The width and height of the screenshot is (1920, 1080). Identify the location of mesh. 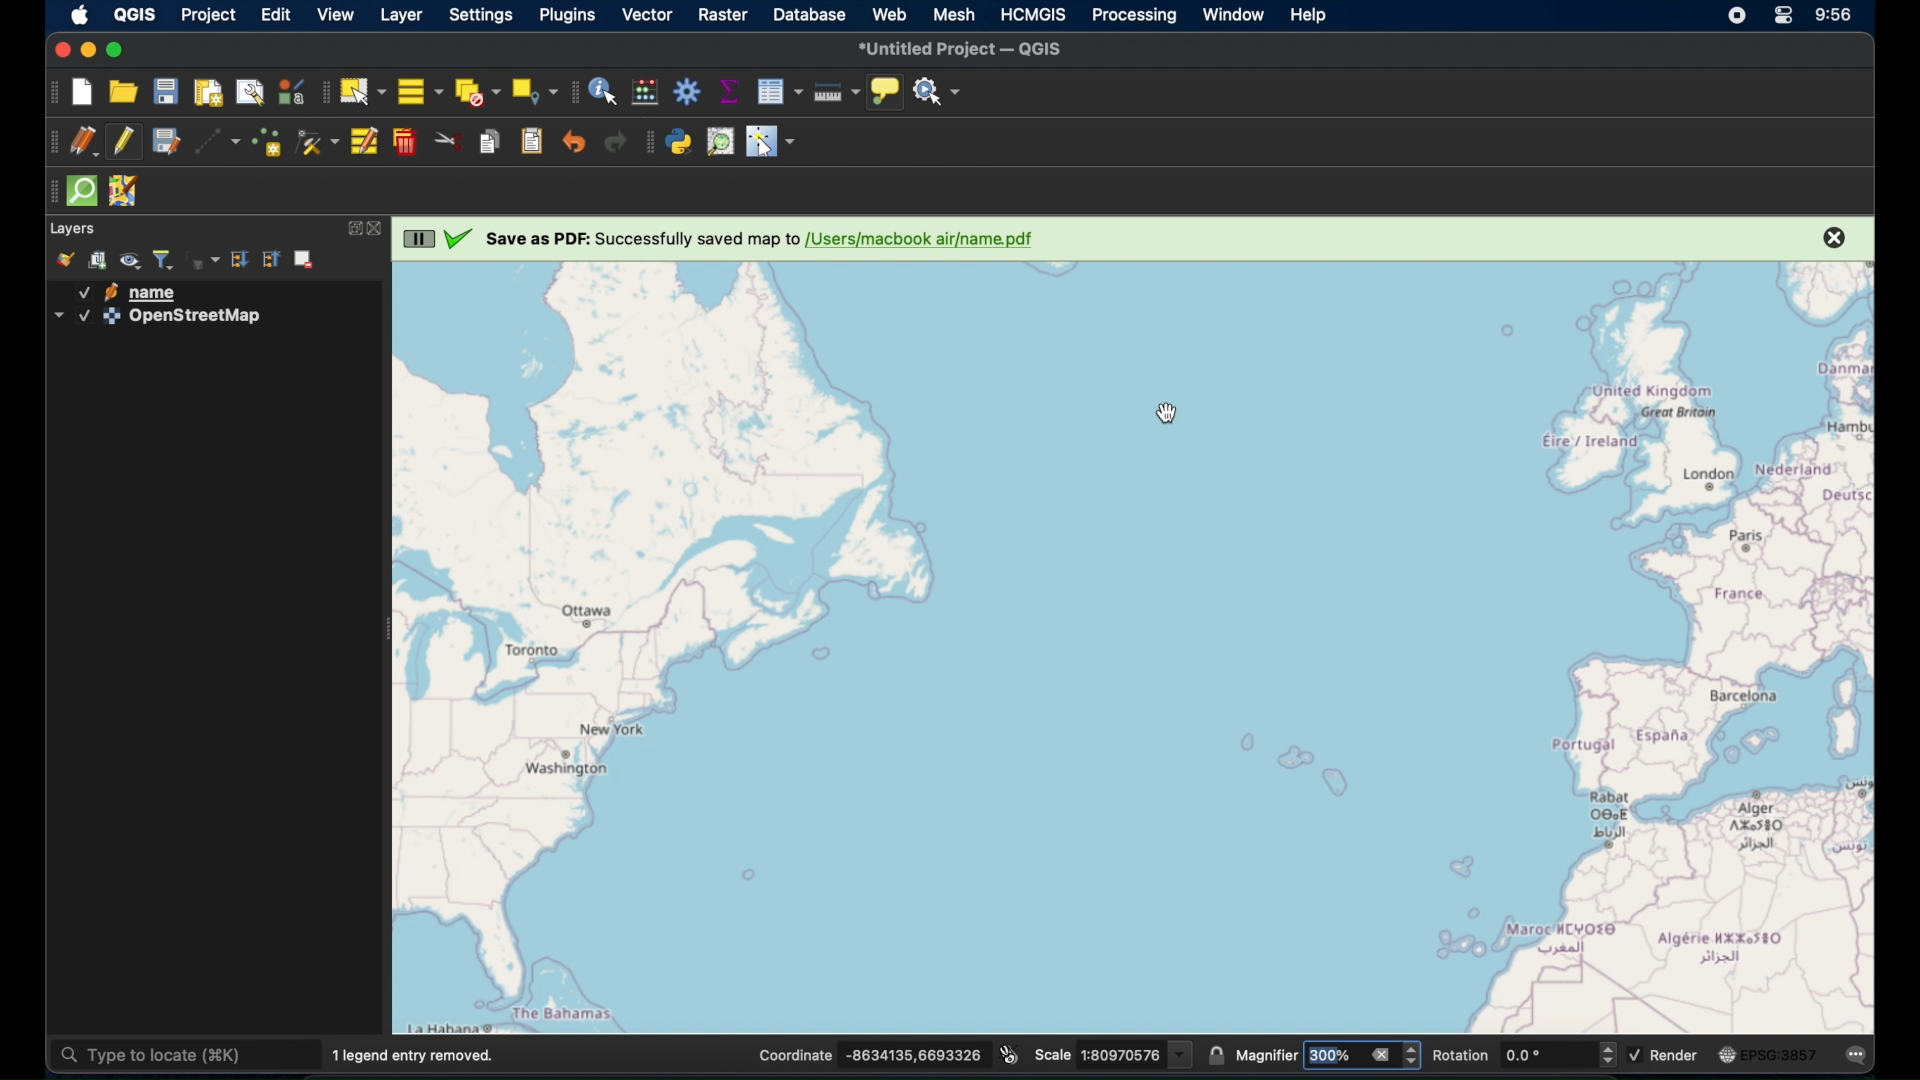
(954, 15).